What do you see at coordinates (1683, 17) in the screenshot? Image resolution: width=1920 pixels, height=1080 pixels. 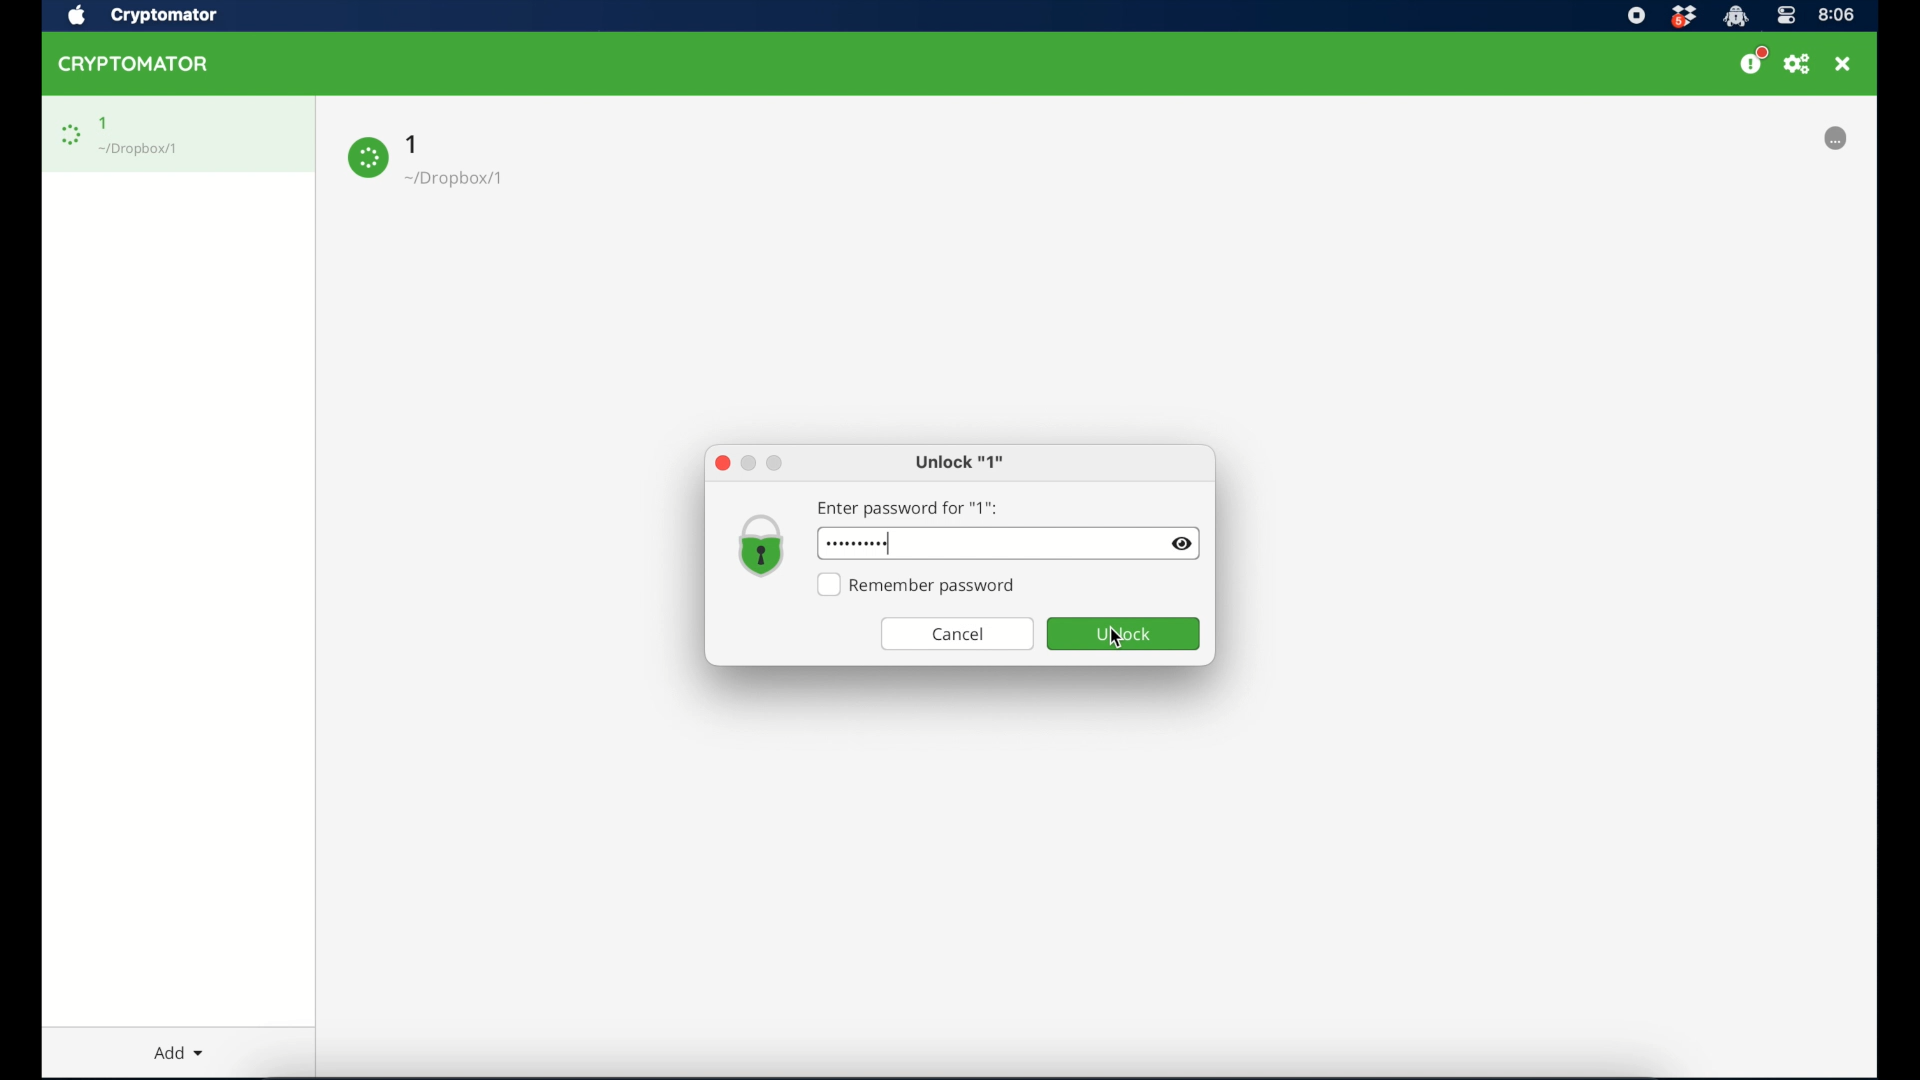 I see `dropbox icon` at bounding box center [1683, 17].